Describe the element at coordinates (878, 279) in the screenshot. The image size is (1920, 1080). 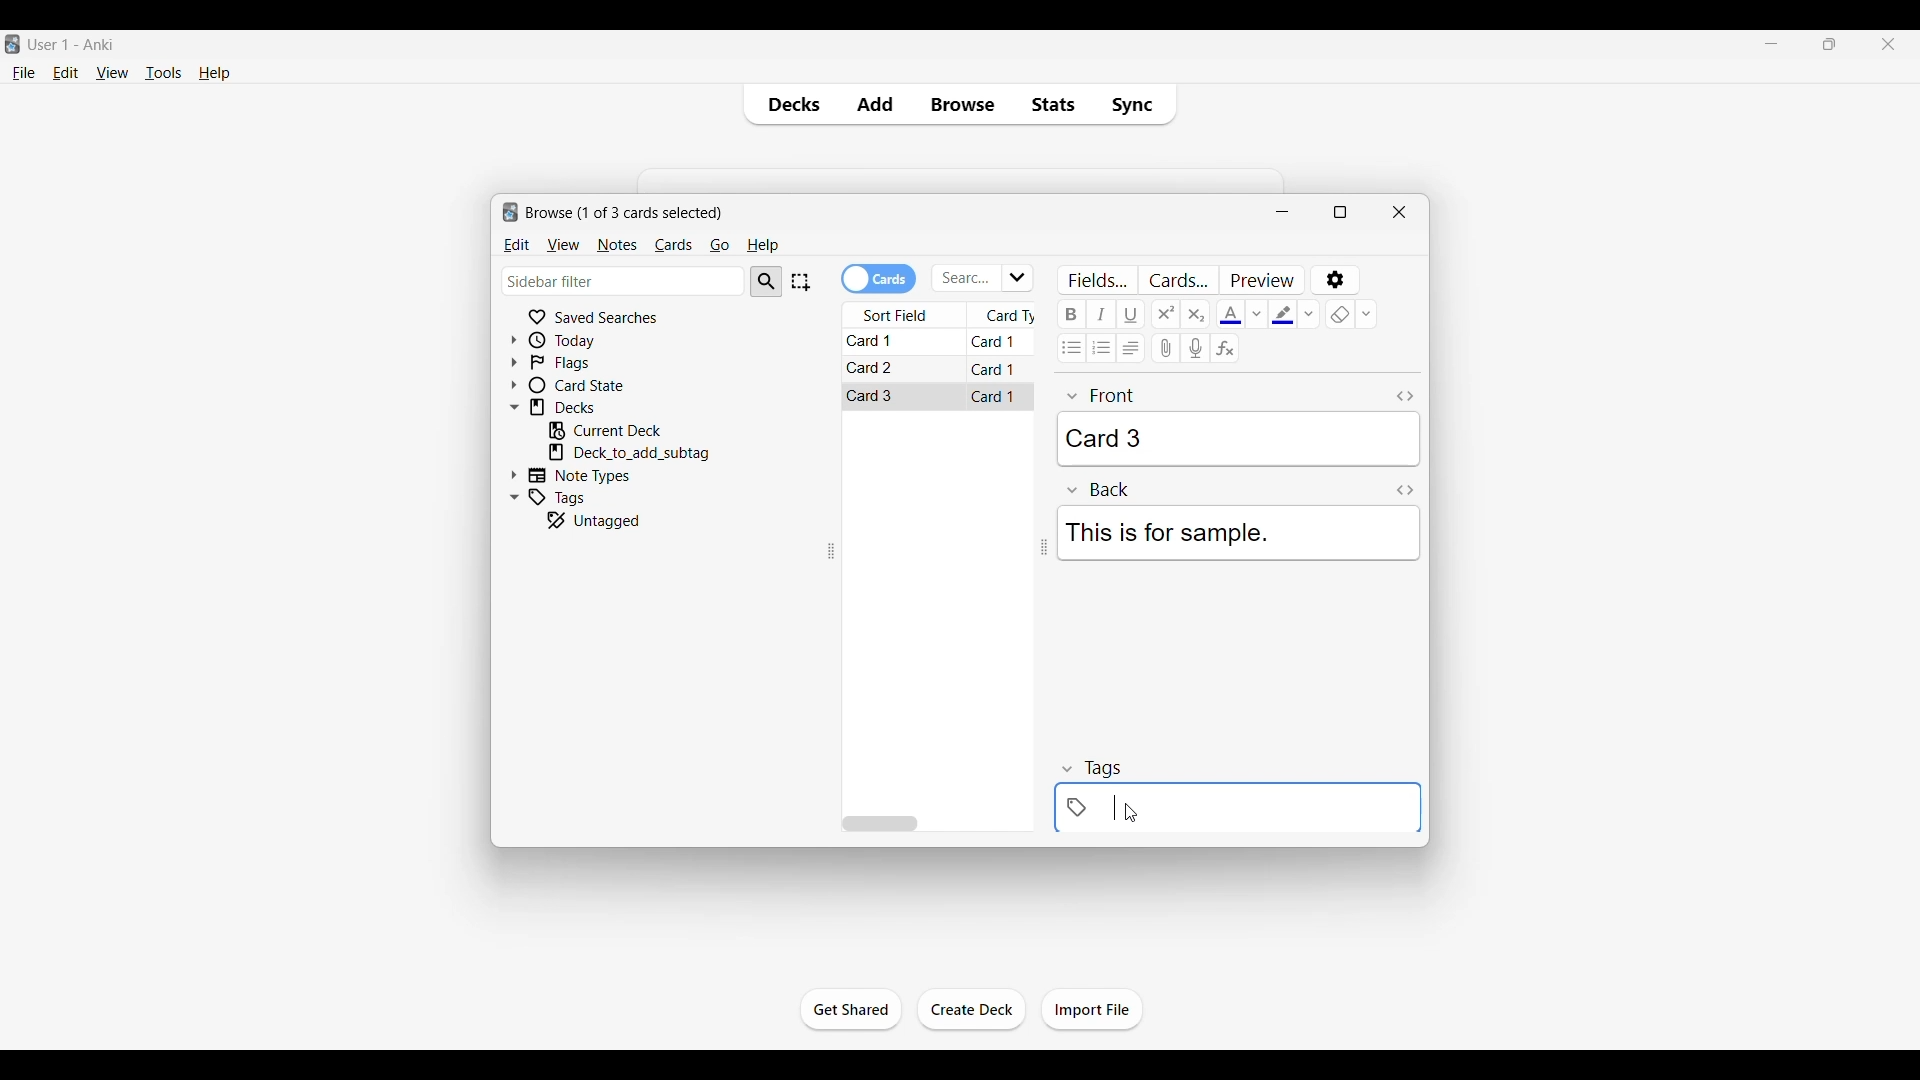
I see `Toggle cards/notes` at that location.